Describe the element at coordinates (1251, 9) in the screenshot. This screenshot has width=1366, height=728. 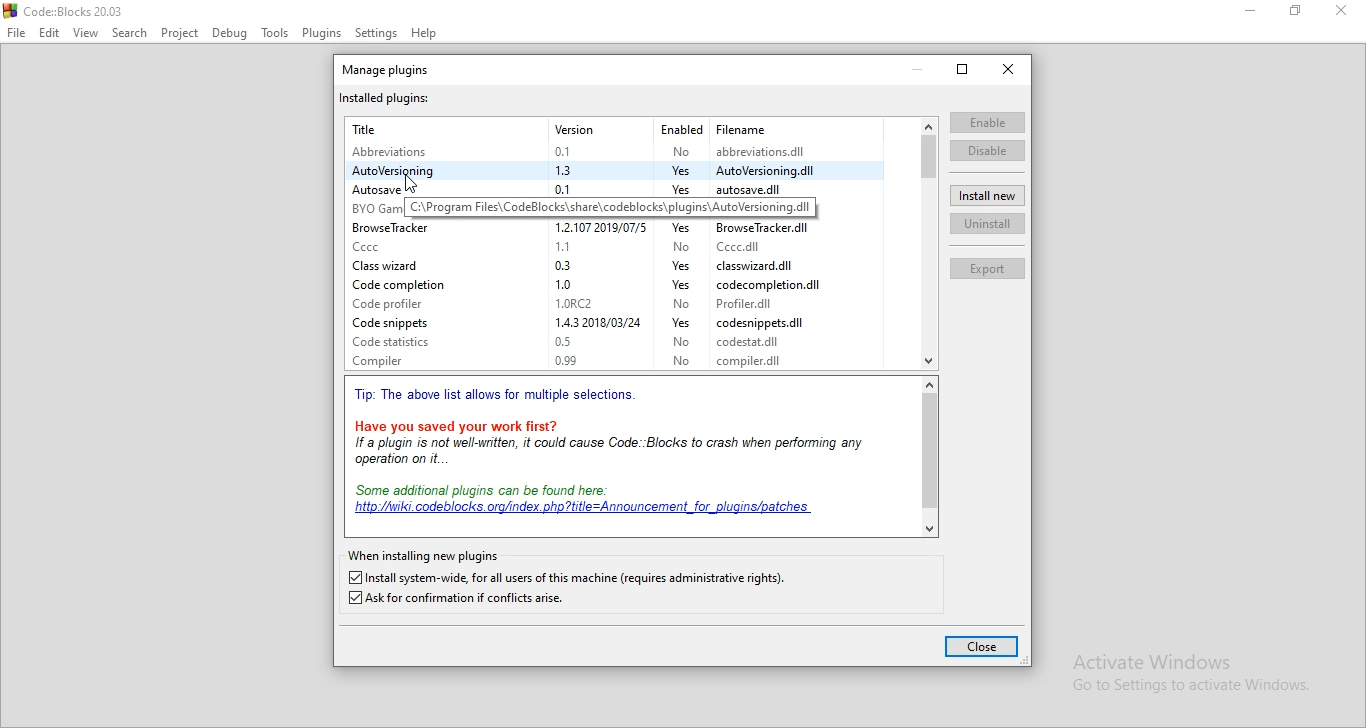
I see `minimize` at that location.